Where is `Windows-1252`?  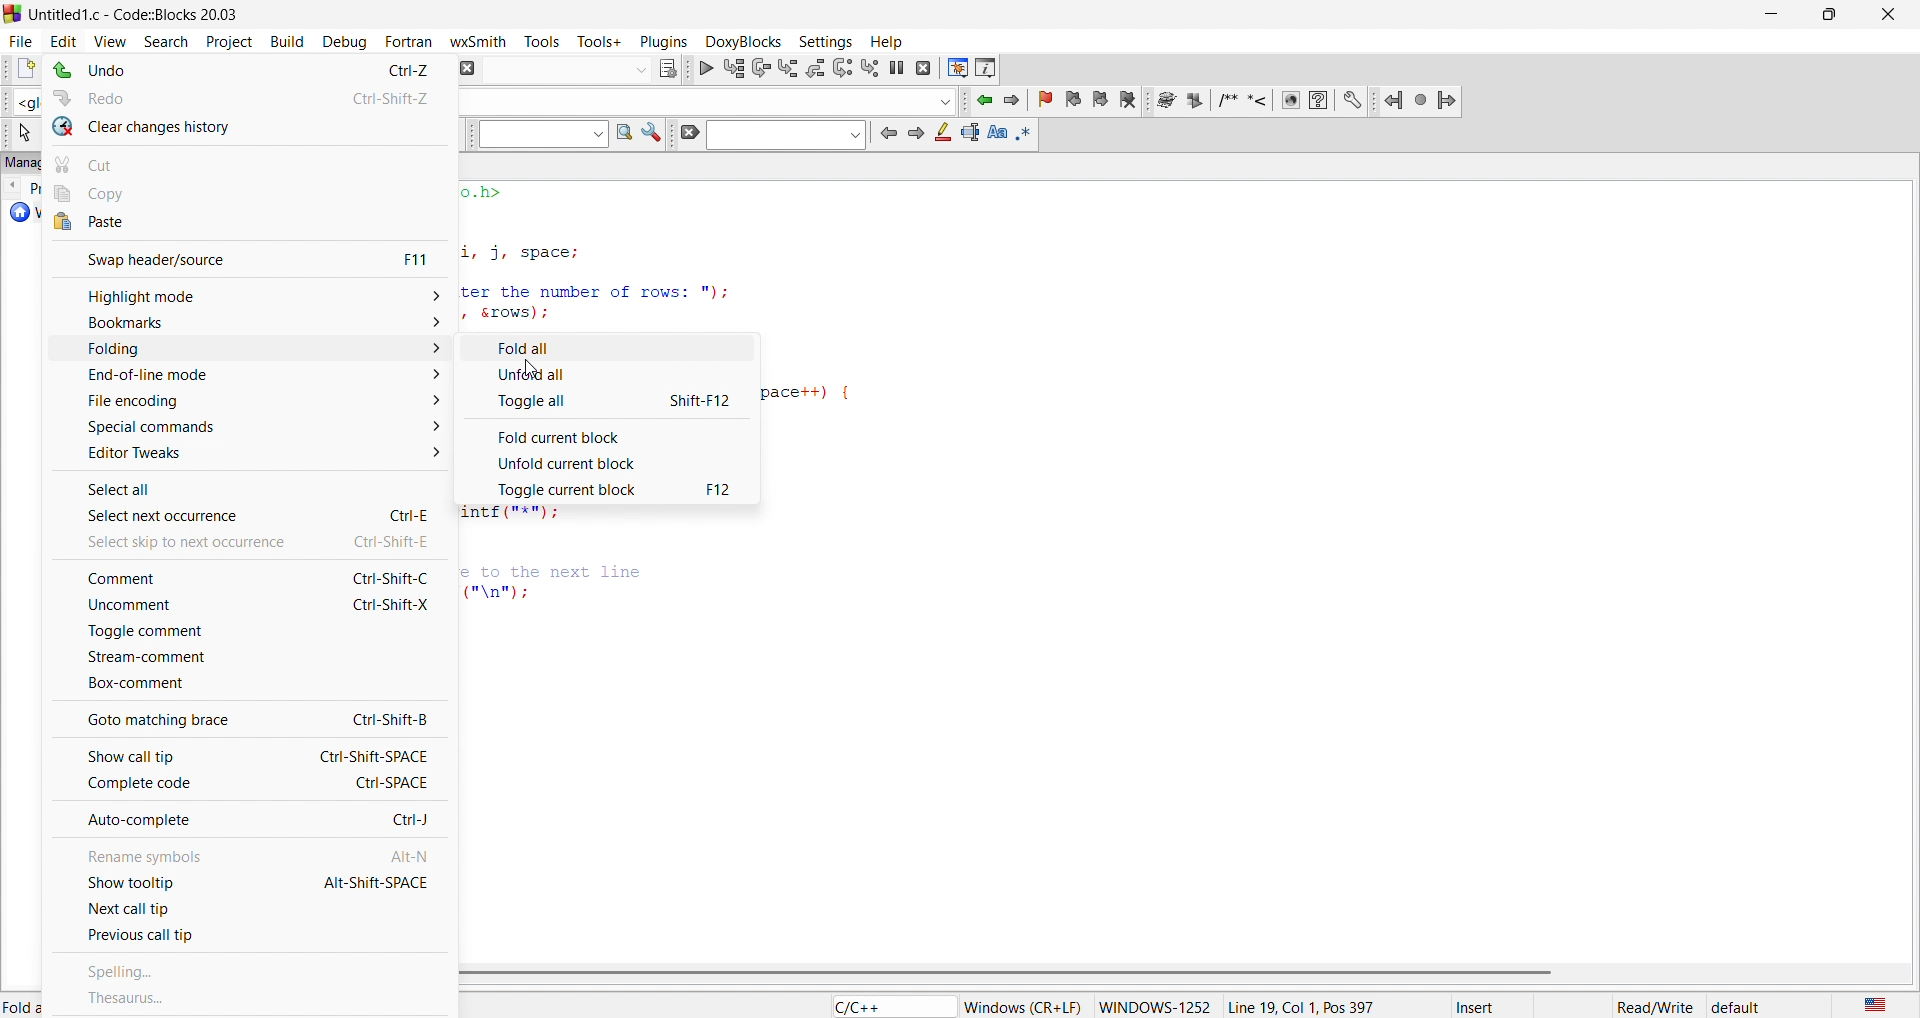
Windows-1252 is located at coordinates (1155, 1006).